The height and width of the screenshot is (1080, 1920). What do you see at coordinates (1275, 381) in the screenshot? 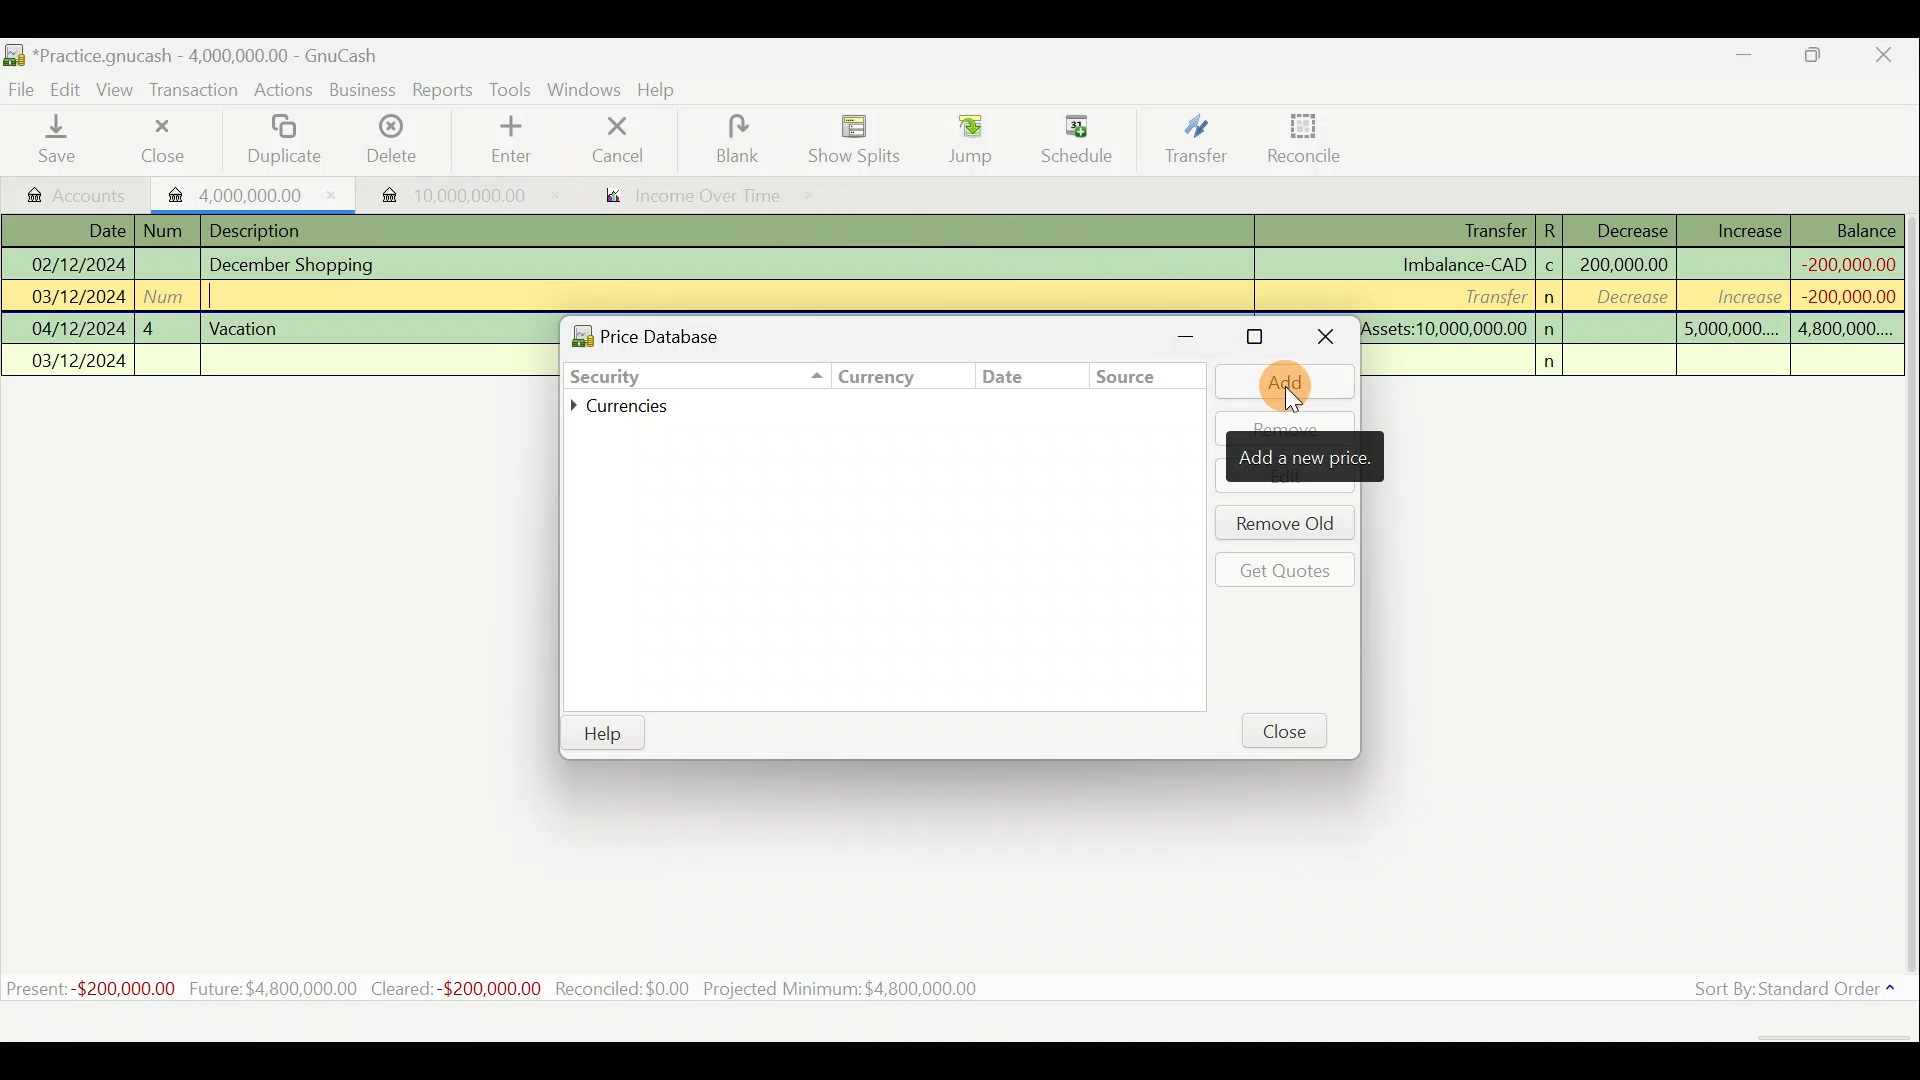
I see `Add` at bounding box center [1275, 381].